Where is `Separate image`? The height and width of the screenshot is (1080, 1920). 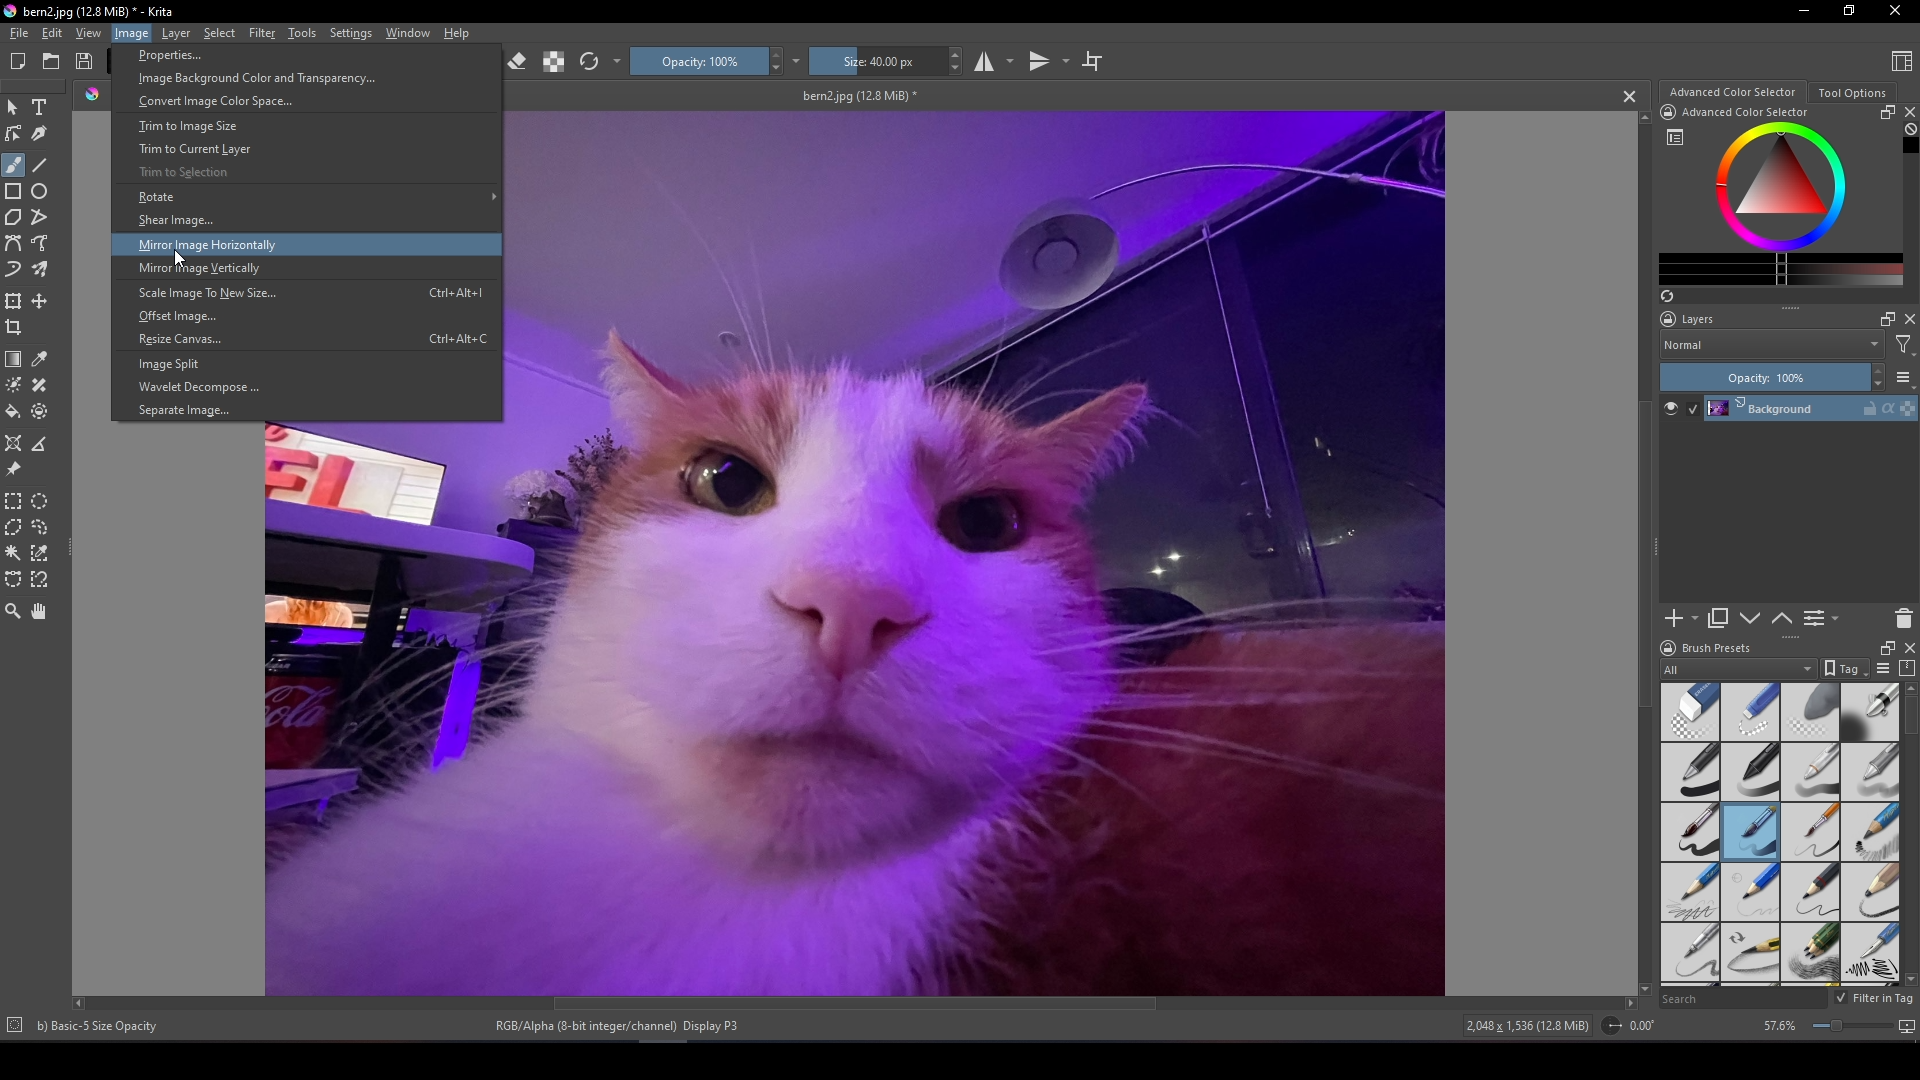
Separate image is located at coordinates (308, 410).